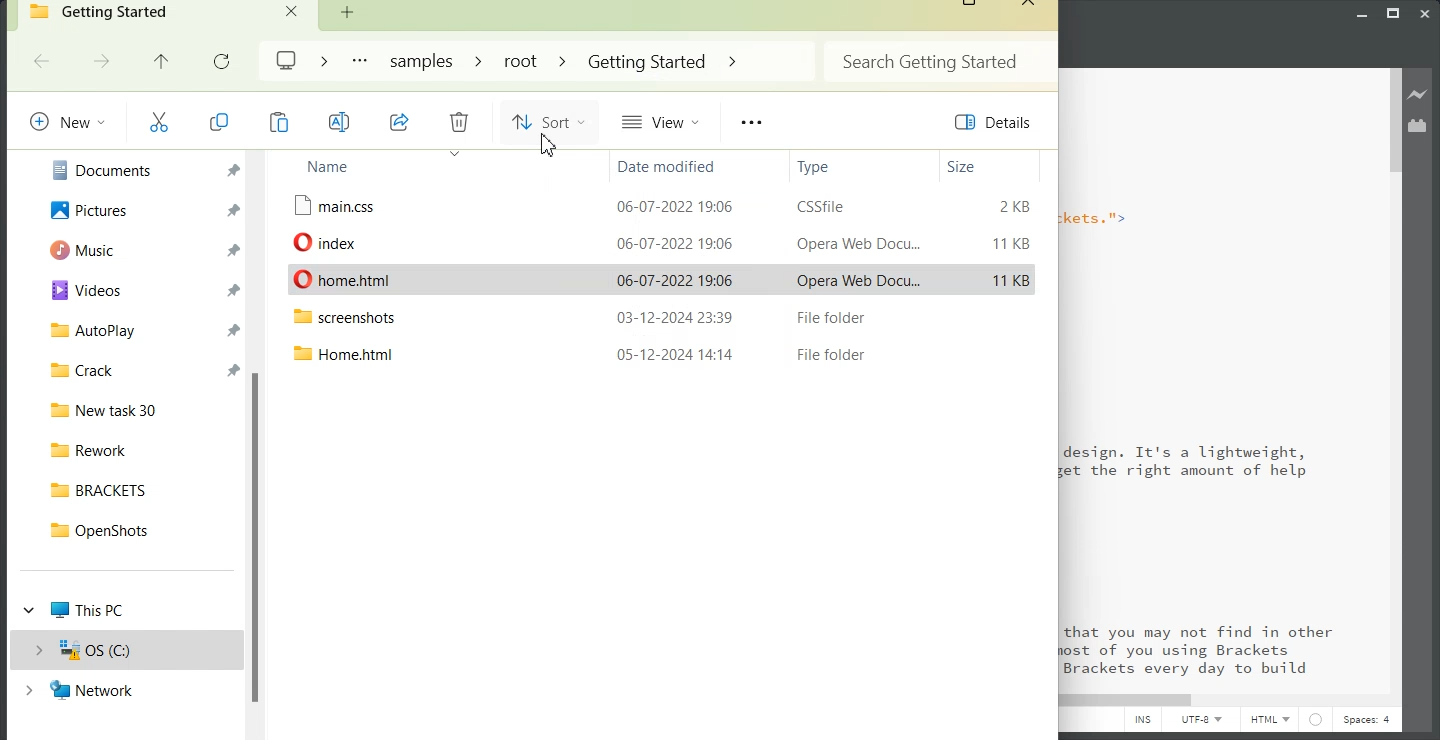 The image size is (1440, 740). Describe the element at coordinates (1270, 721) in the screenshot. I see `HTML` at that location.